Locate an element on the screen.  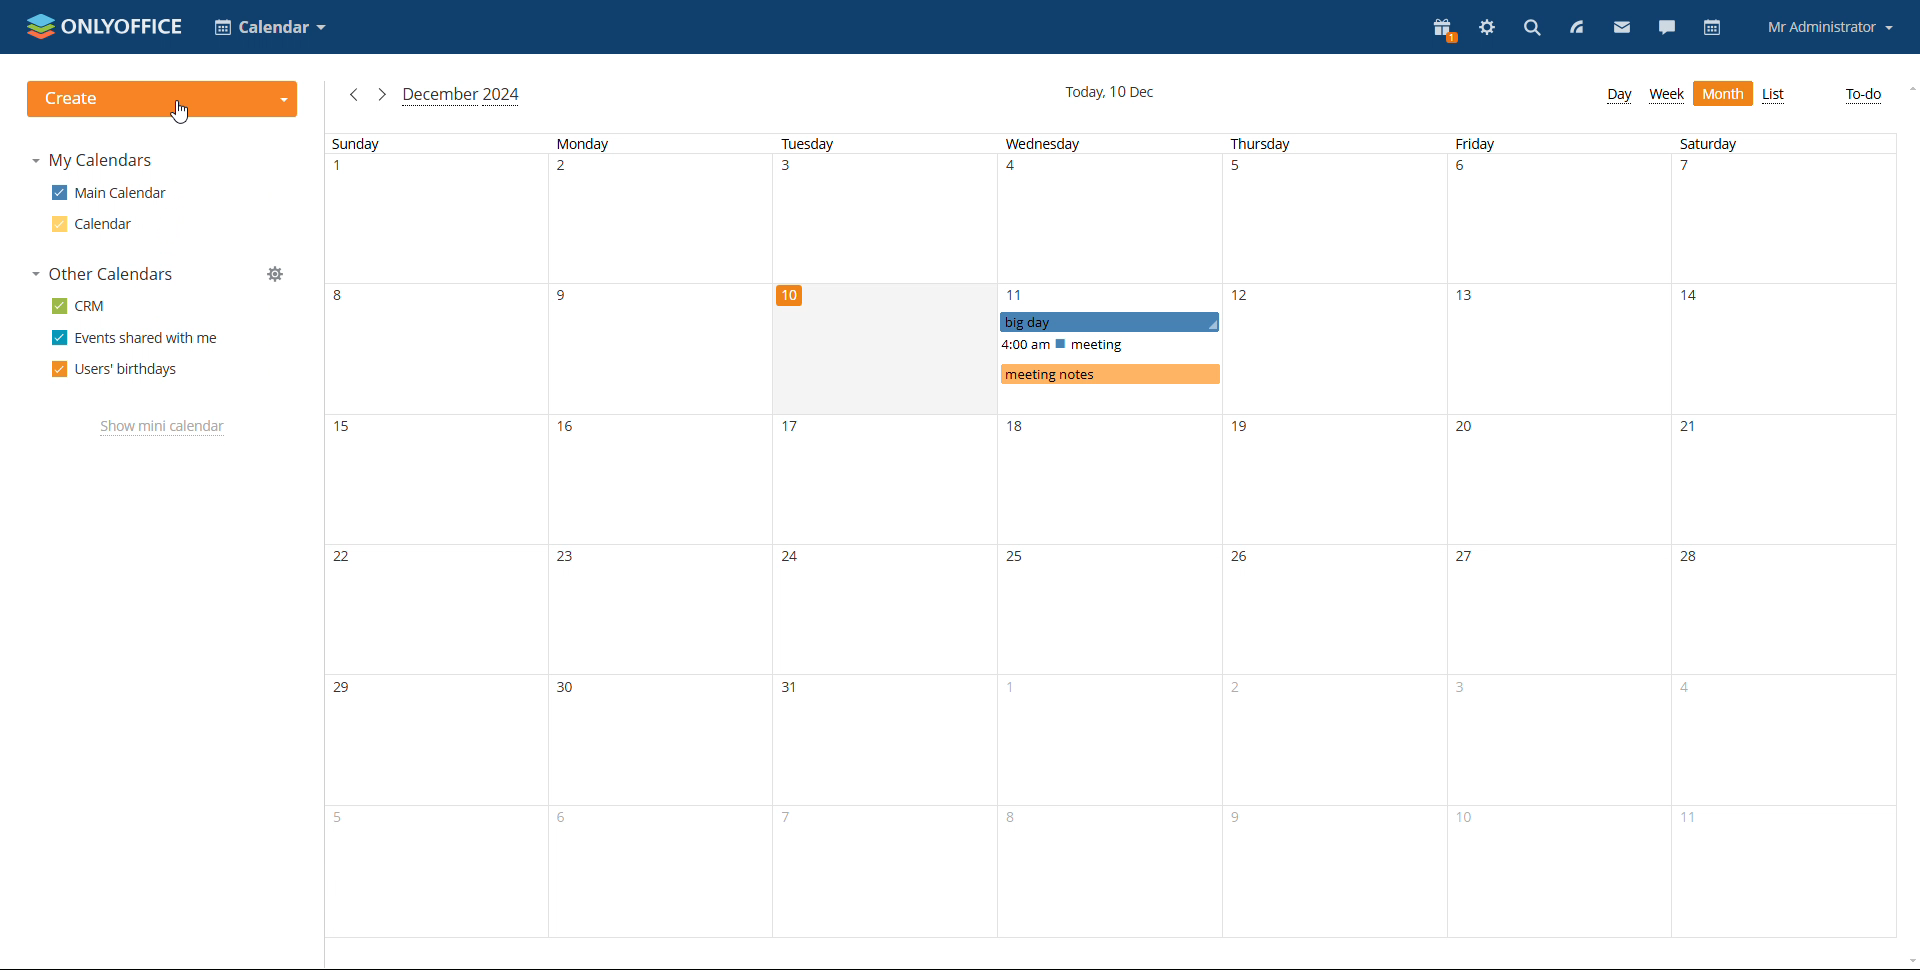
scroll down is located at coordinates (1908, 962).